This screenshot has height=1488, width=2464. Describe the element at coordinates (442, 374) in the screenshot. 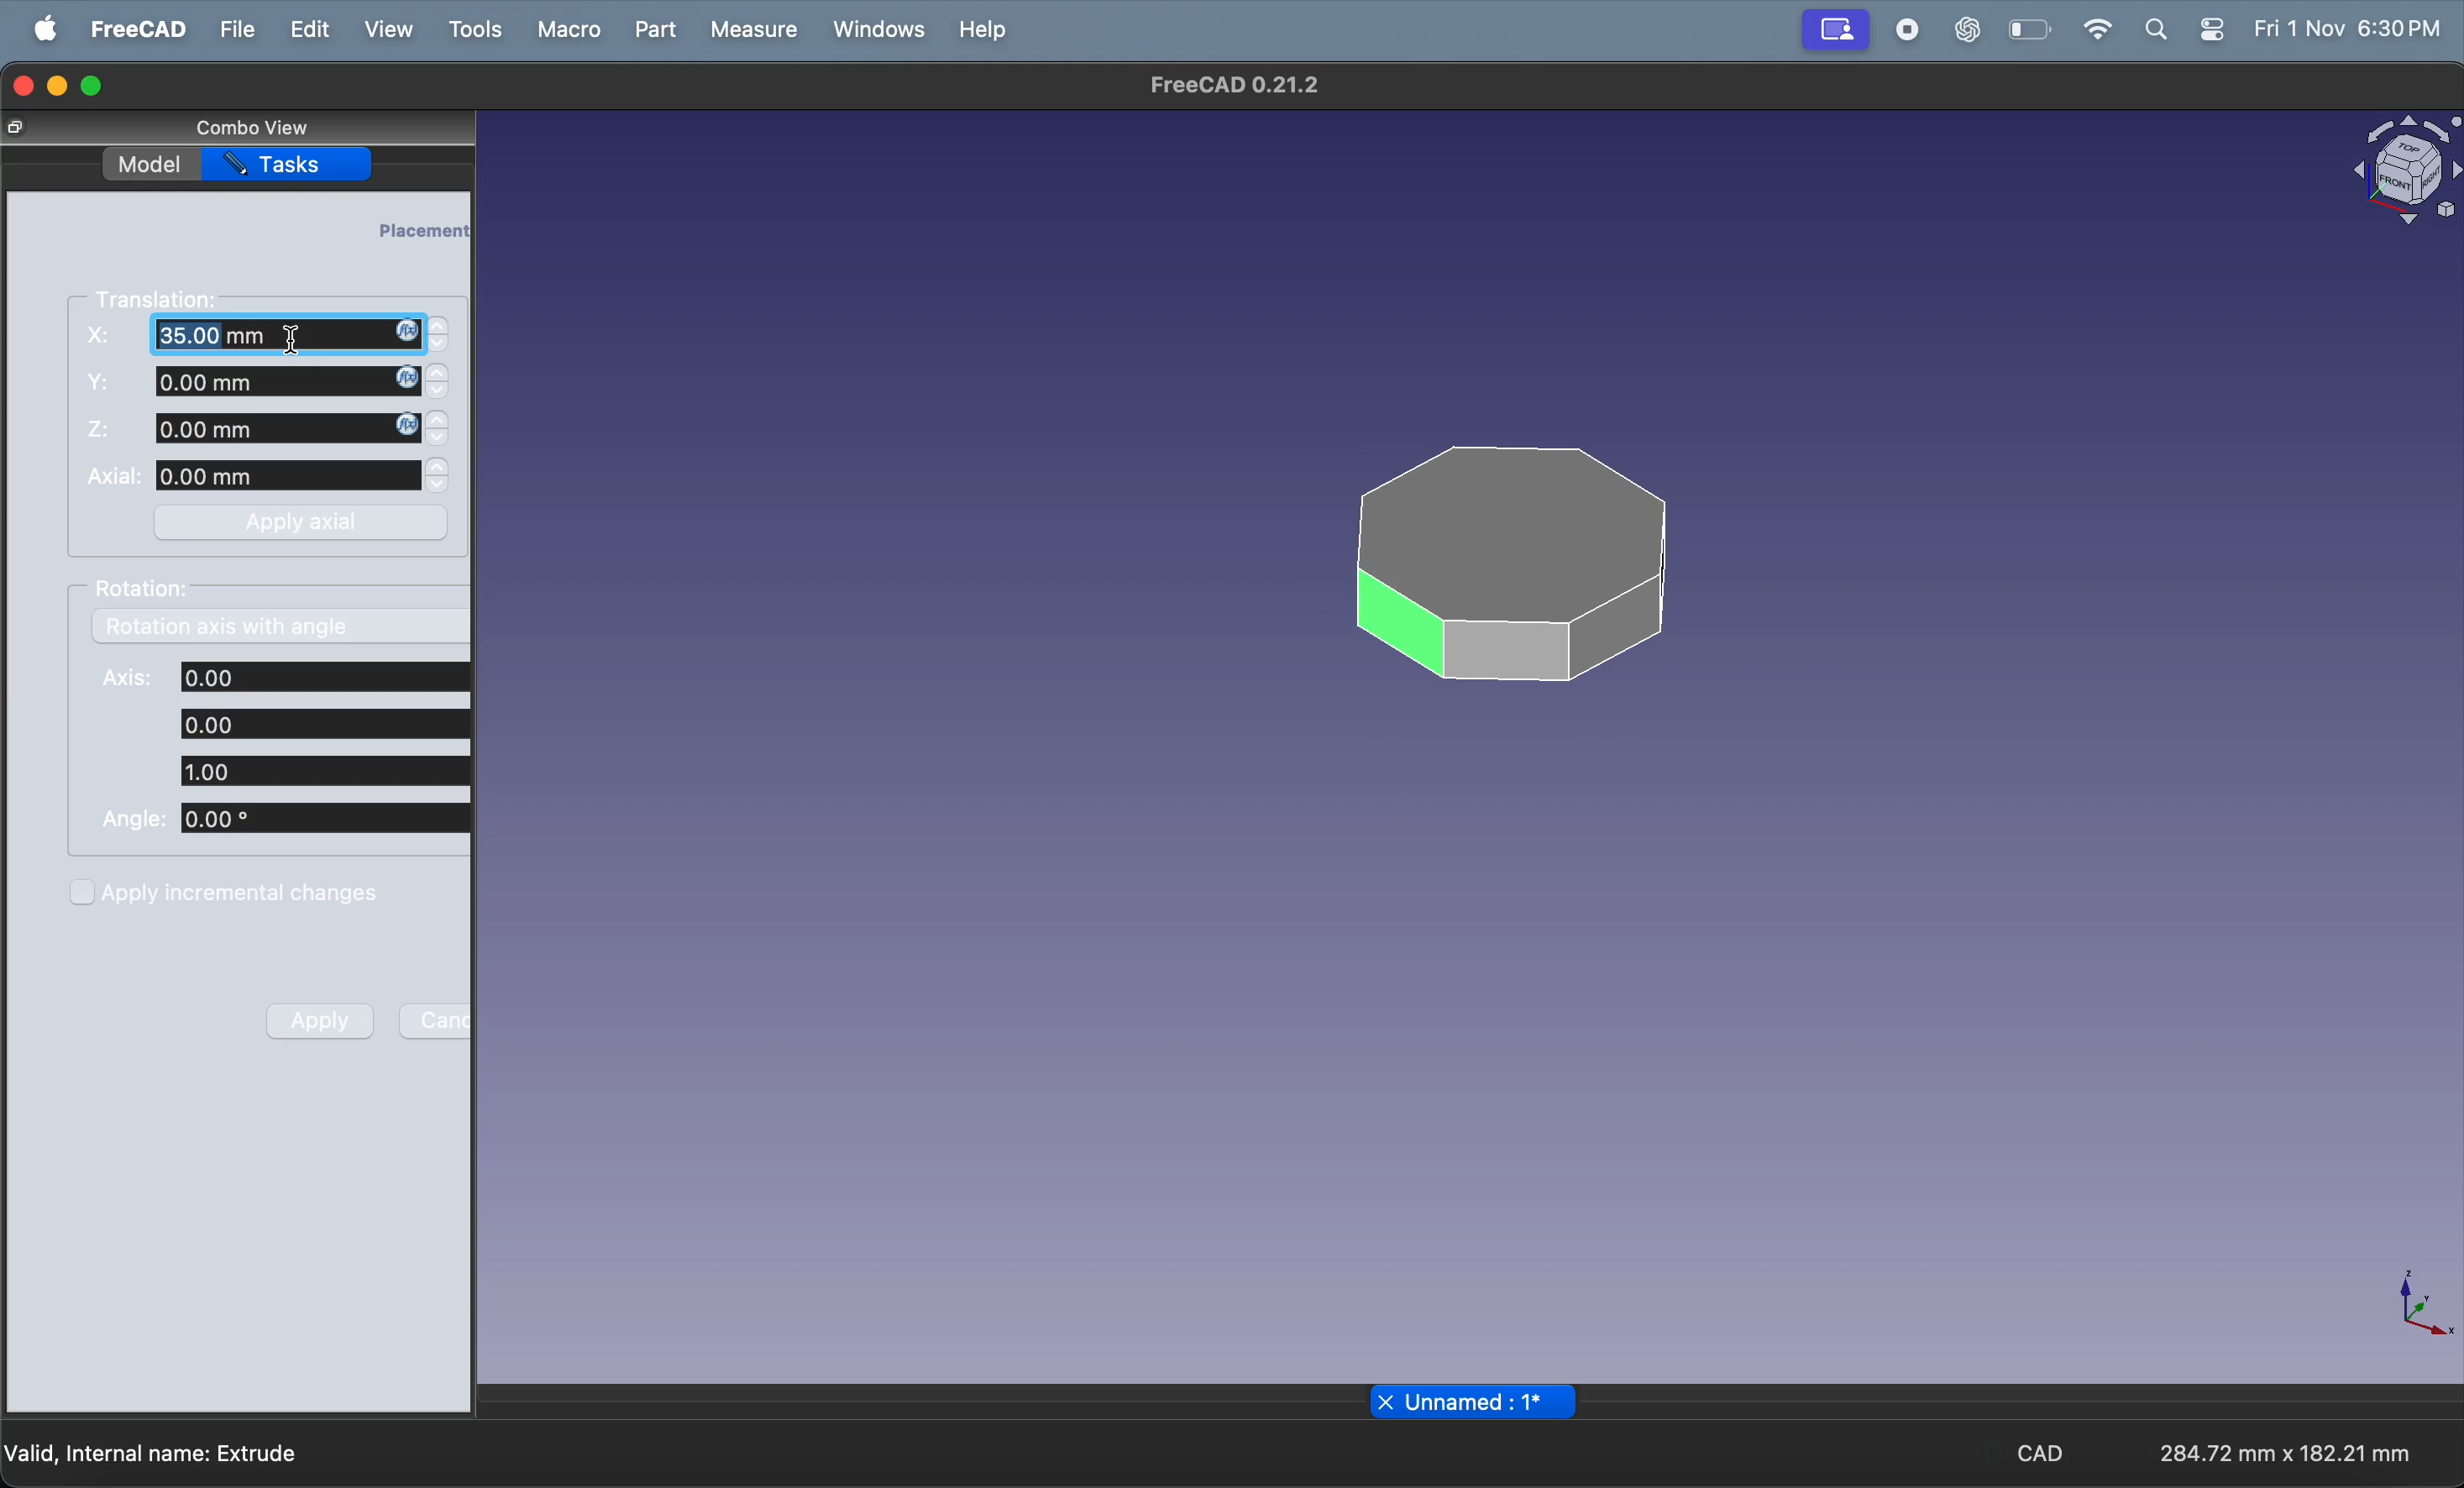

I see `up` at that location.